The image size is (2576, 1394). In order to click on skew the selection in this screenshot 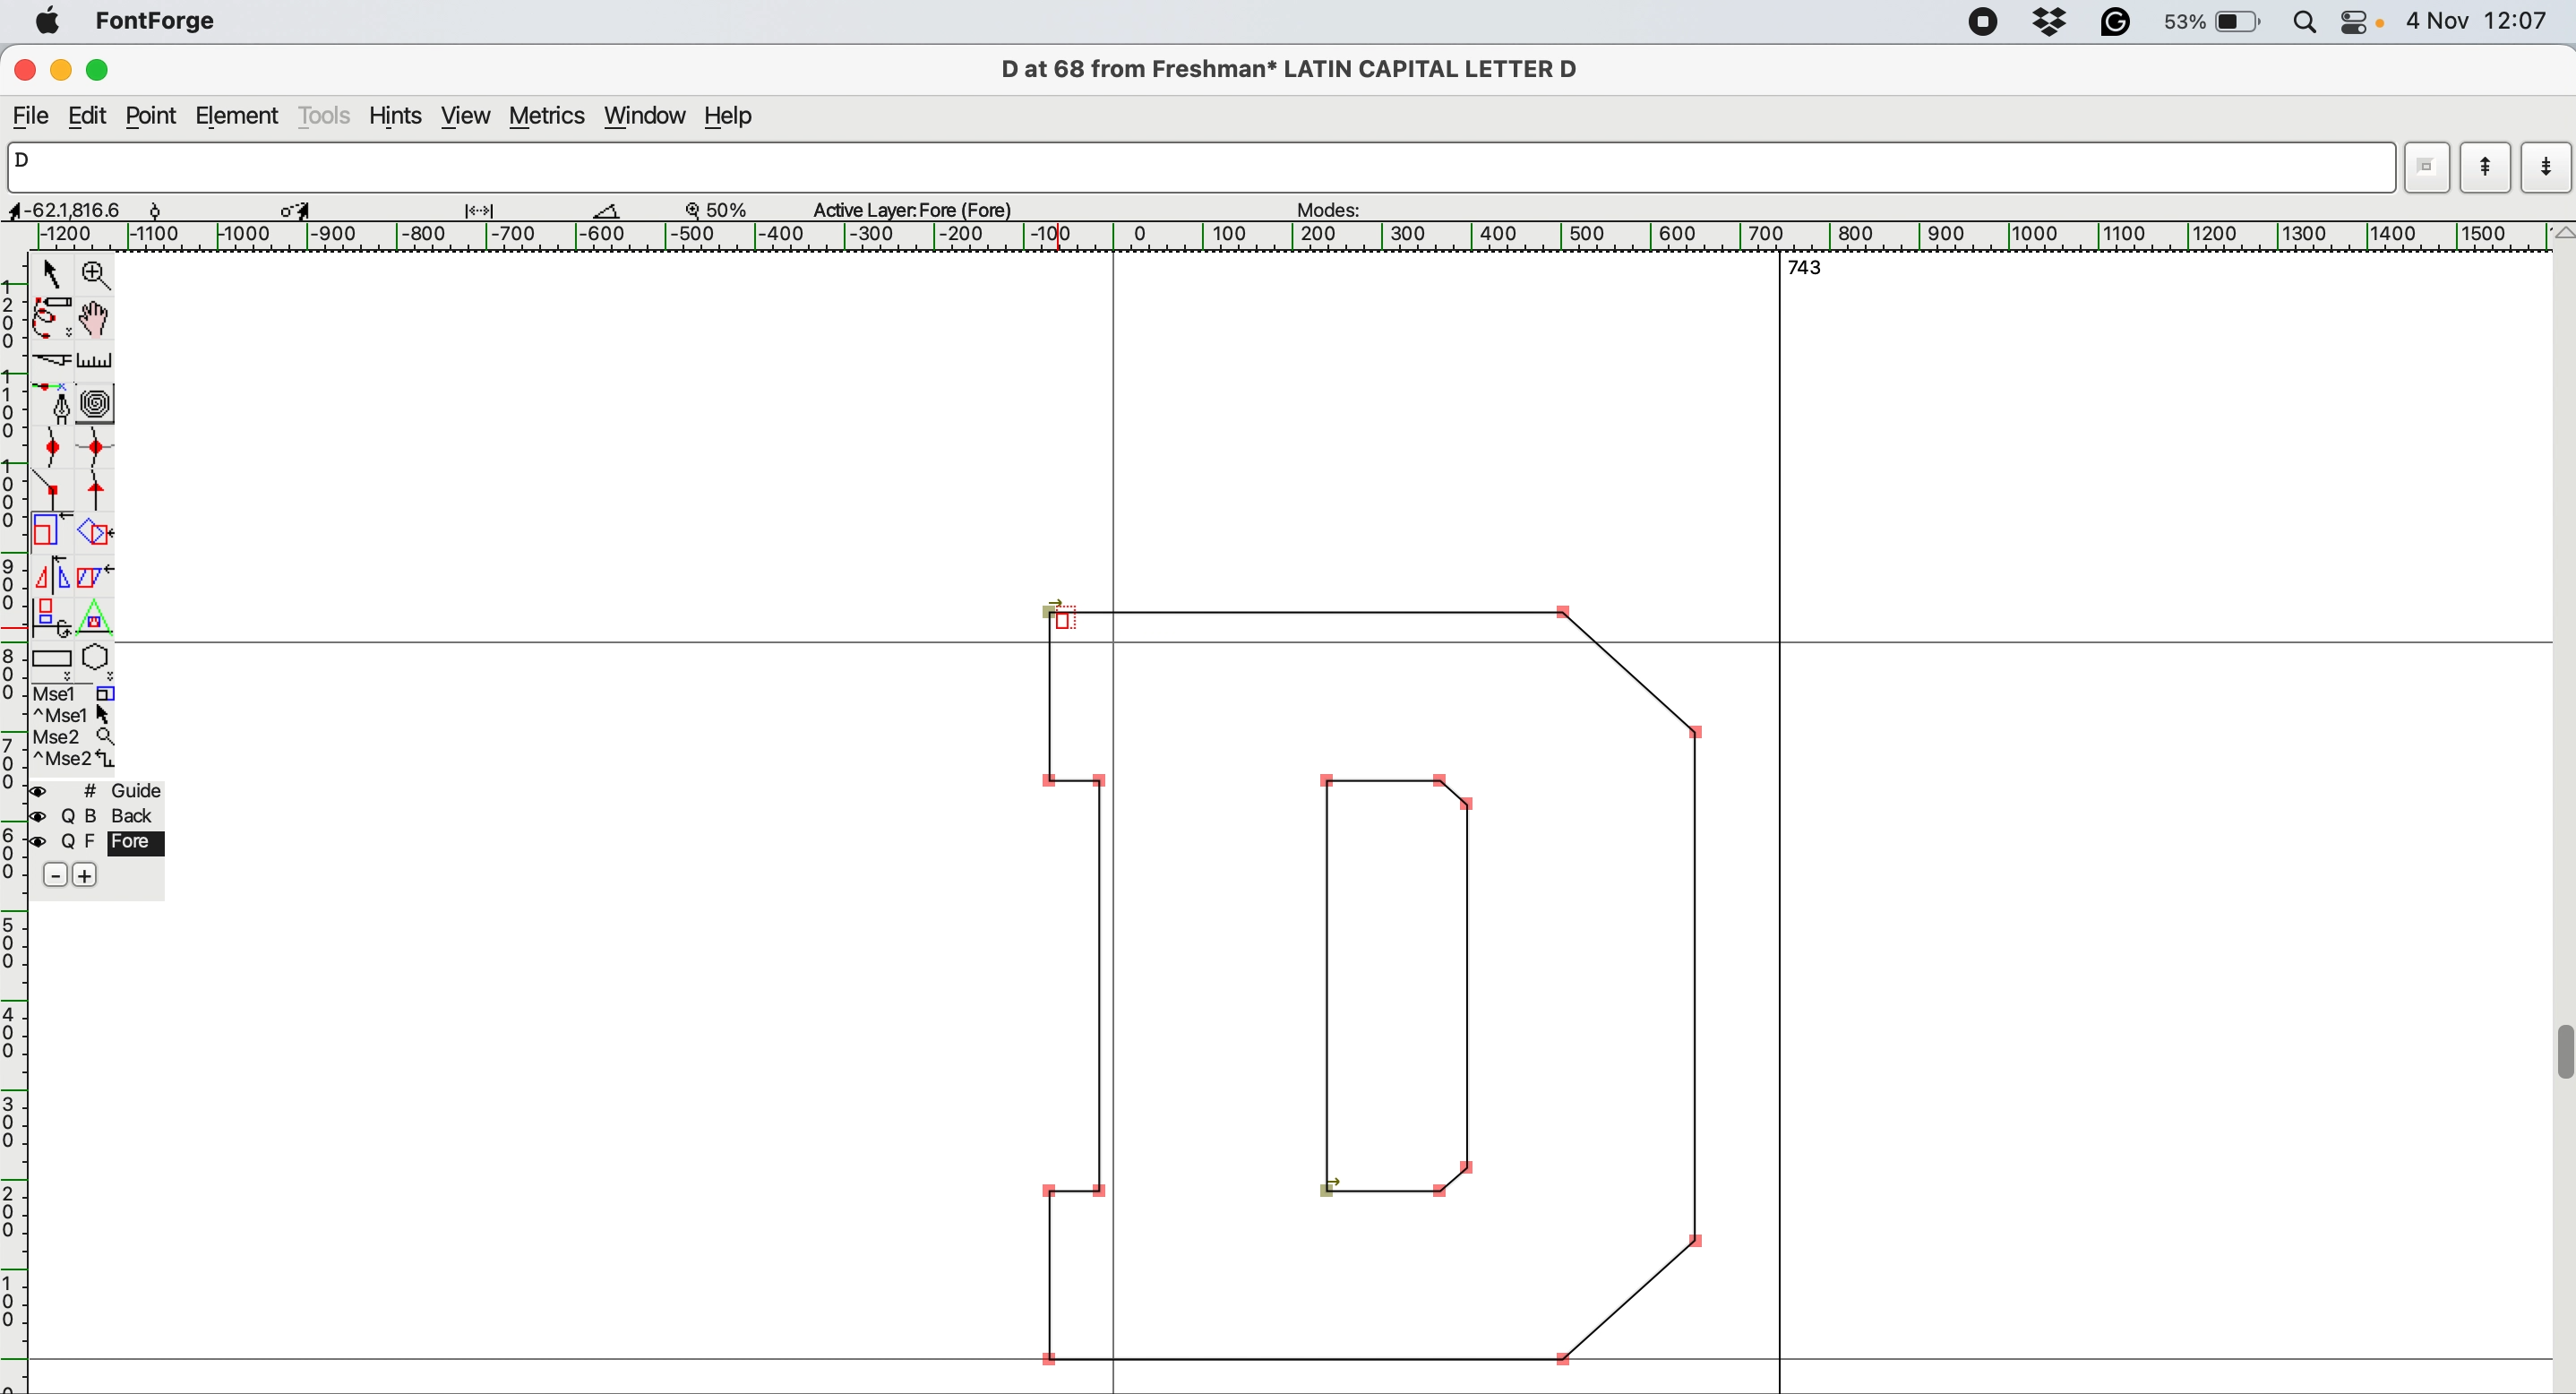, I will do `click(95, 576)`.